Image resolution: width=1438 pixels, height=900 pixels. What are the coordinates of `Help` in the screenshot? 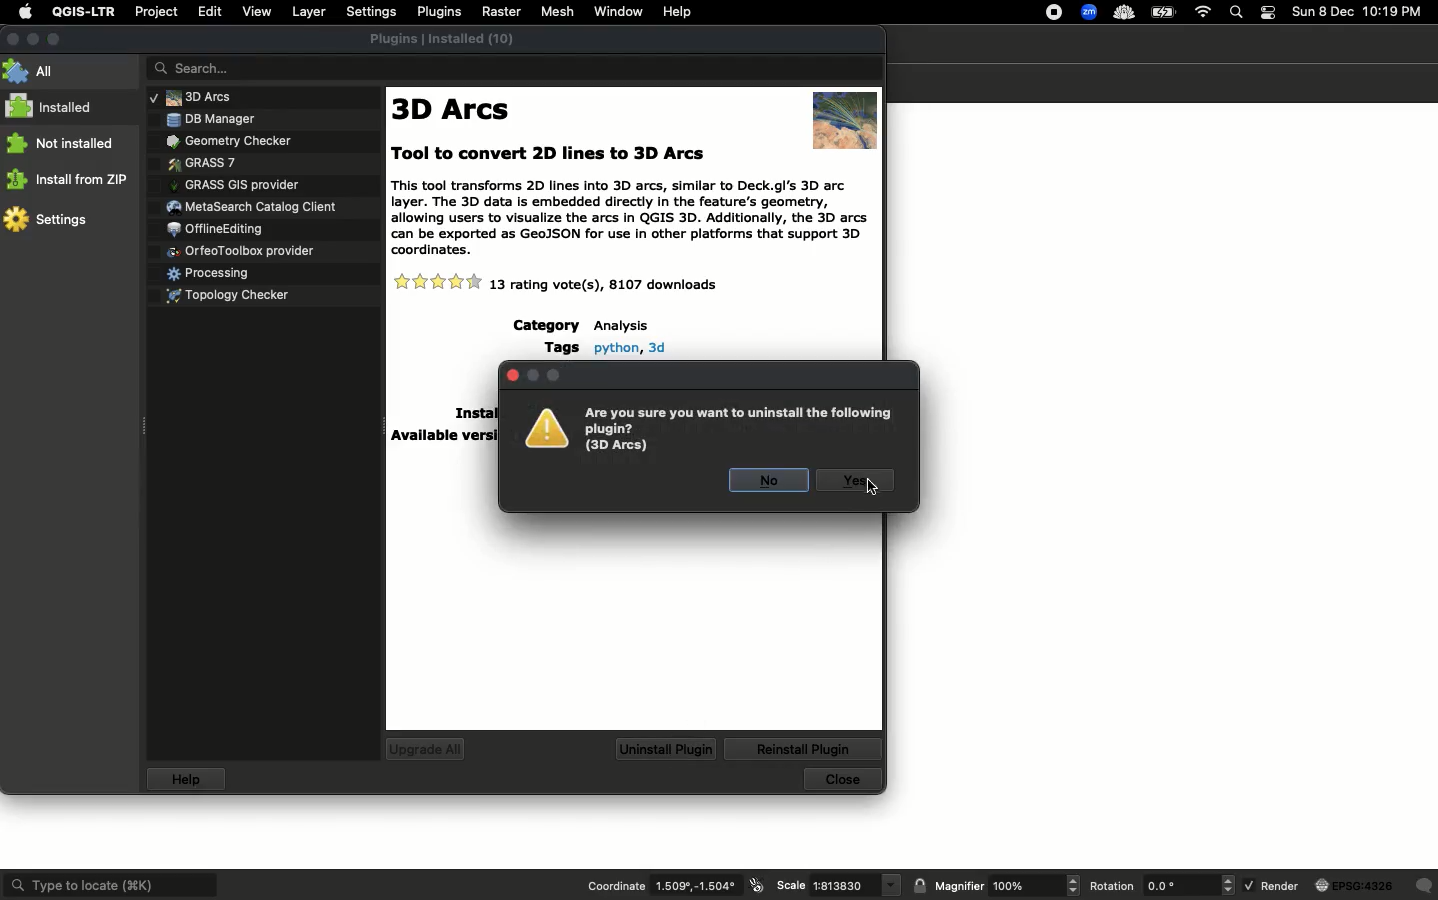 It's located at (679, 10).